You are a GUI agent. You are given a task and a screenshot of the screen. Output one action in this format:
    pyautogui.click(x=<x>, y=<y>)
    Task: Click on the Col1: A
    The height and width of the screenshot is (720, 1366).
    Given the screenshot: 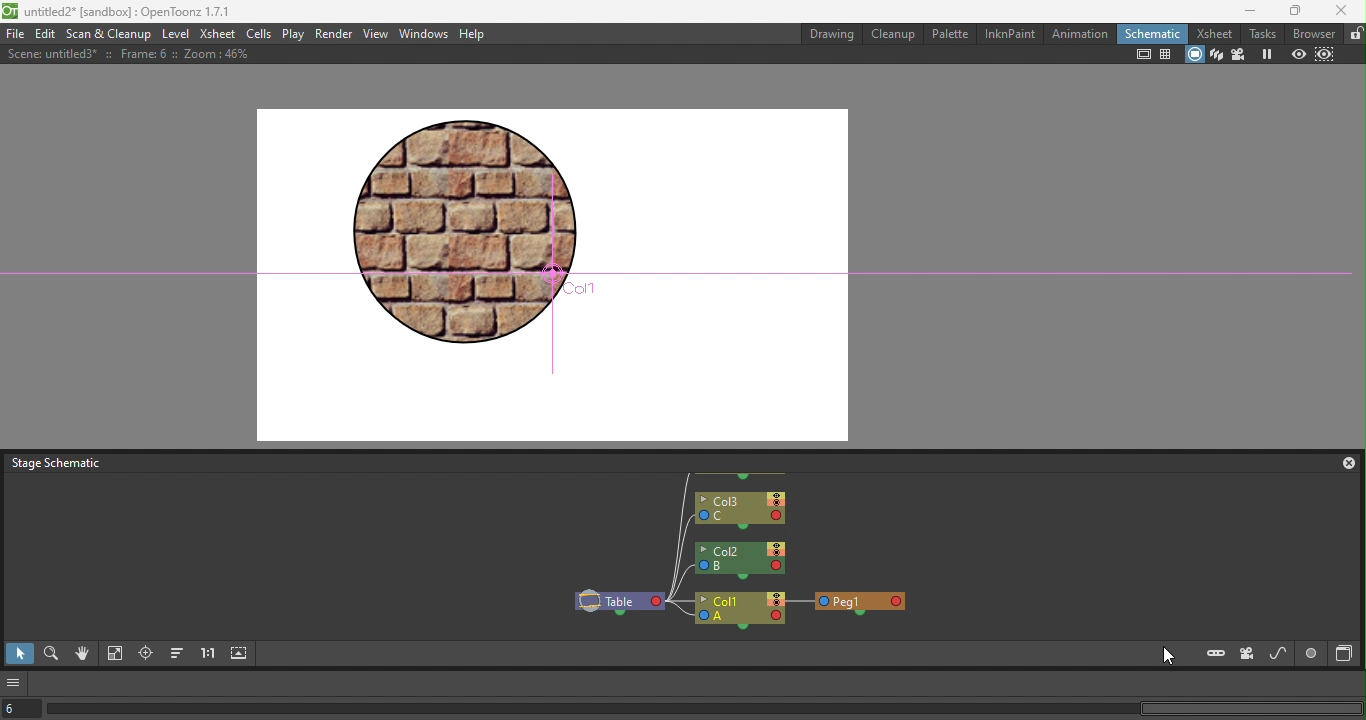 What is the action you would take?
    pyautogui.click(x=741, y=611)
    